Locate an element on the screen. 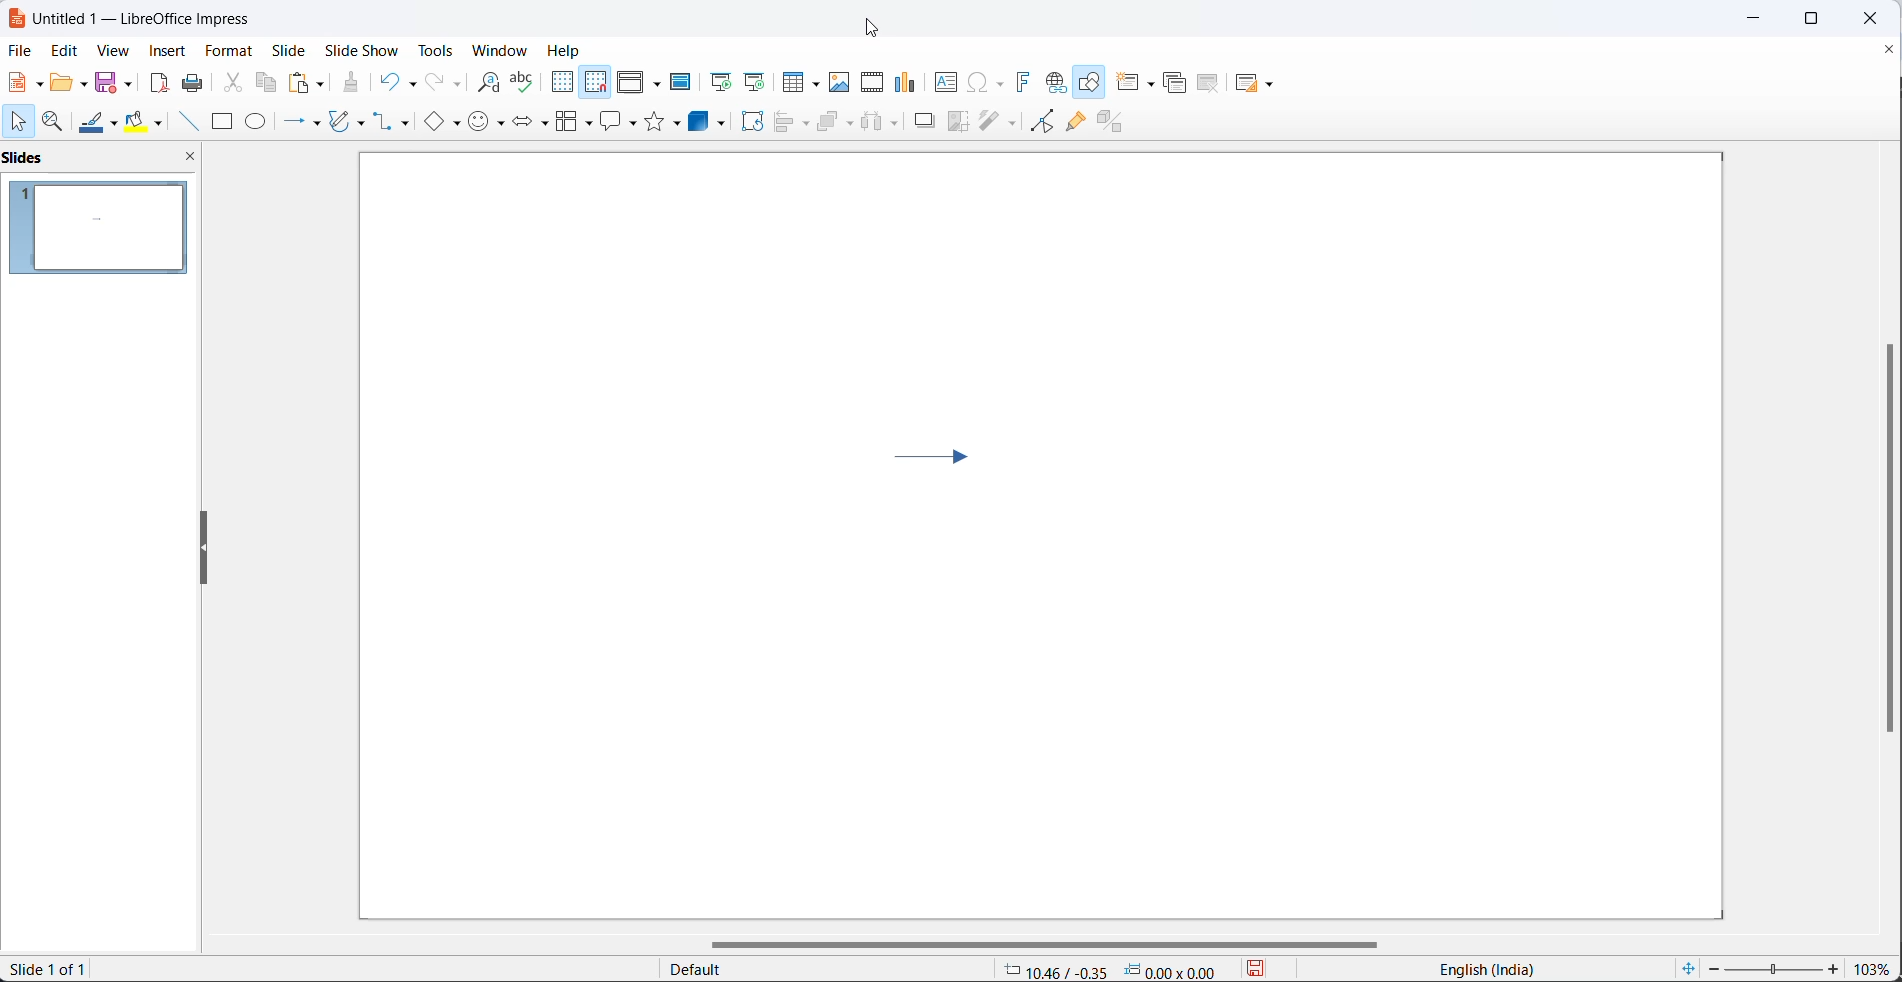  shadow is located at coordinates (923, 125).